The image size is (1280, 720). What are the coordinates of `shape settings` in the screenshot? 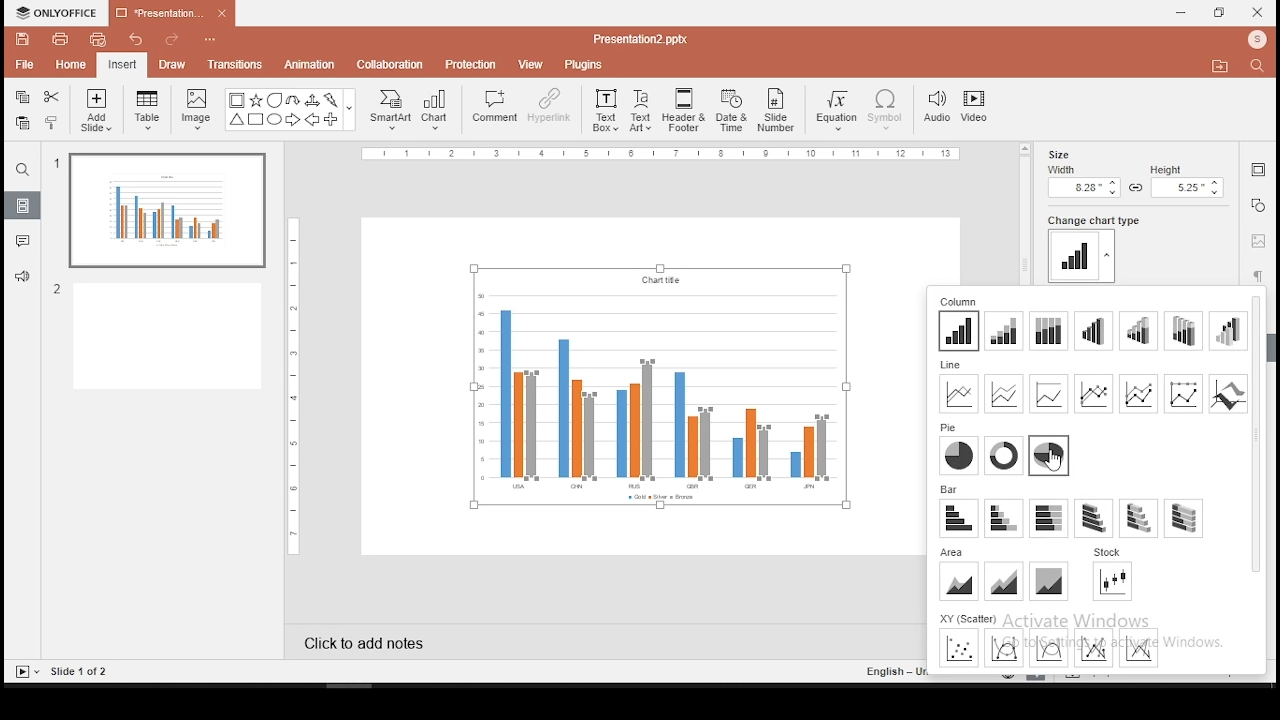 It's located at (1257, 205).